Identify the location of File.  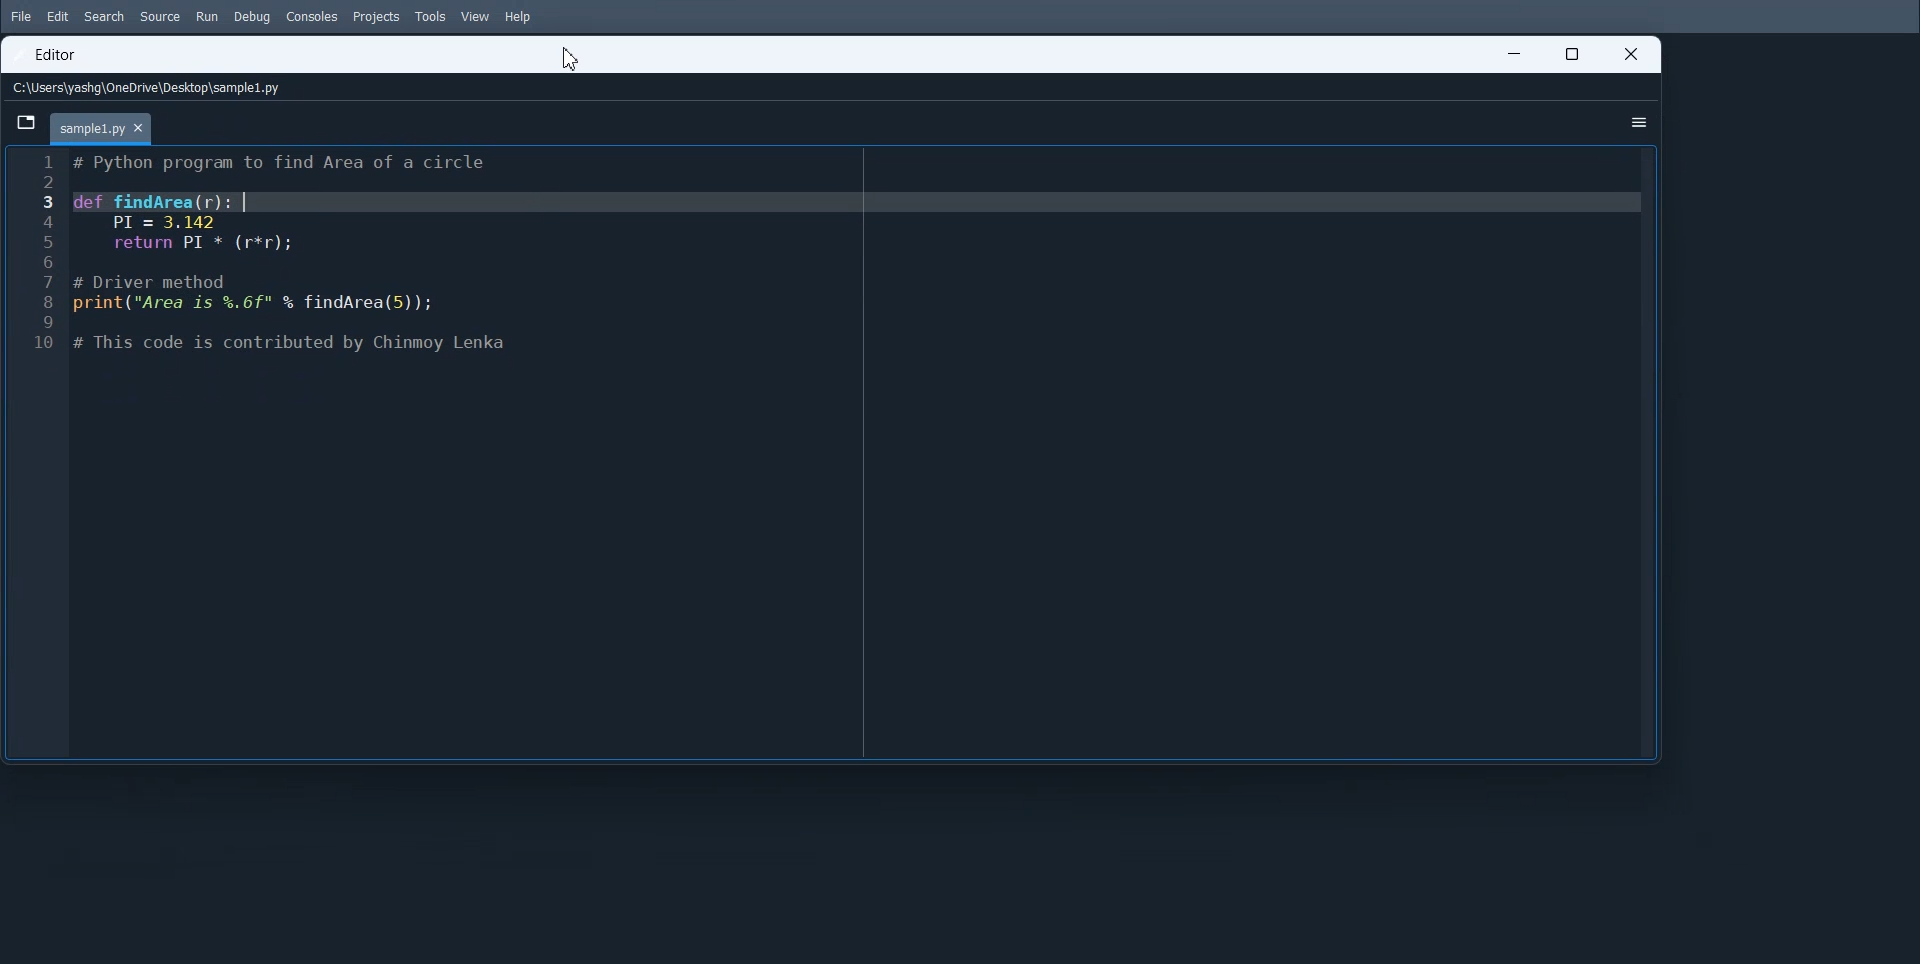
(19, 16).